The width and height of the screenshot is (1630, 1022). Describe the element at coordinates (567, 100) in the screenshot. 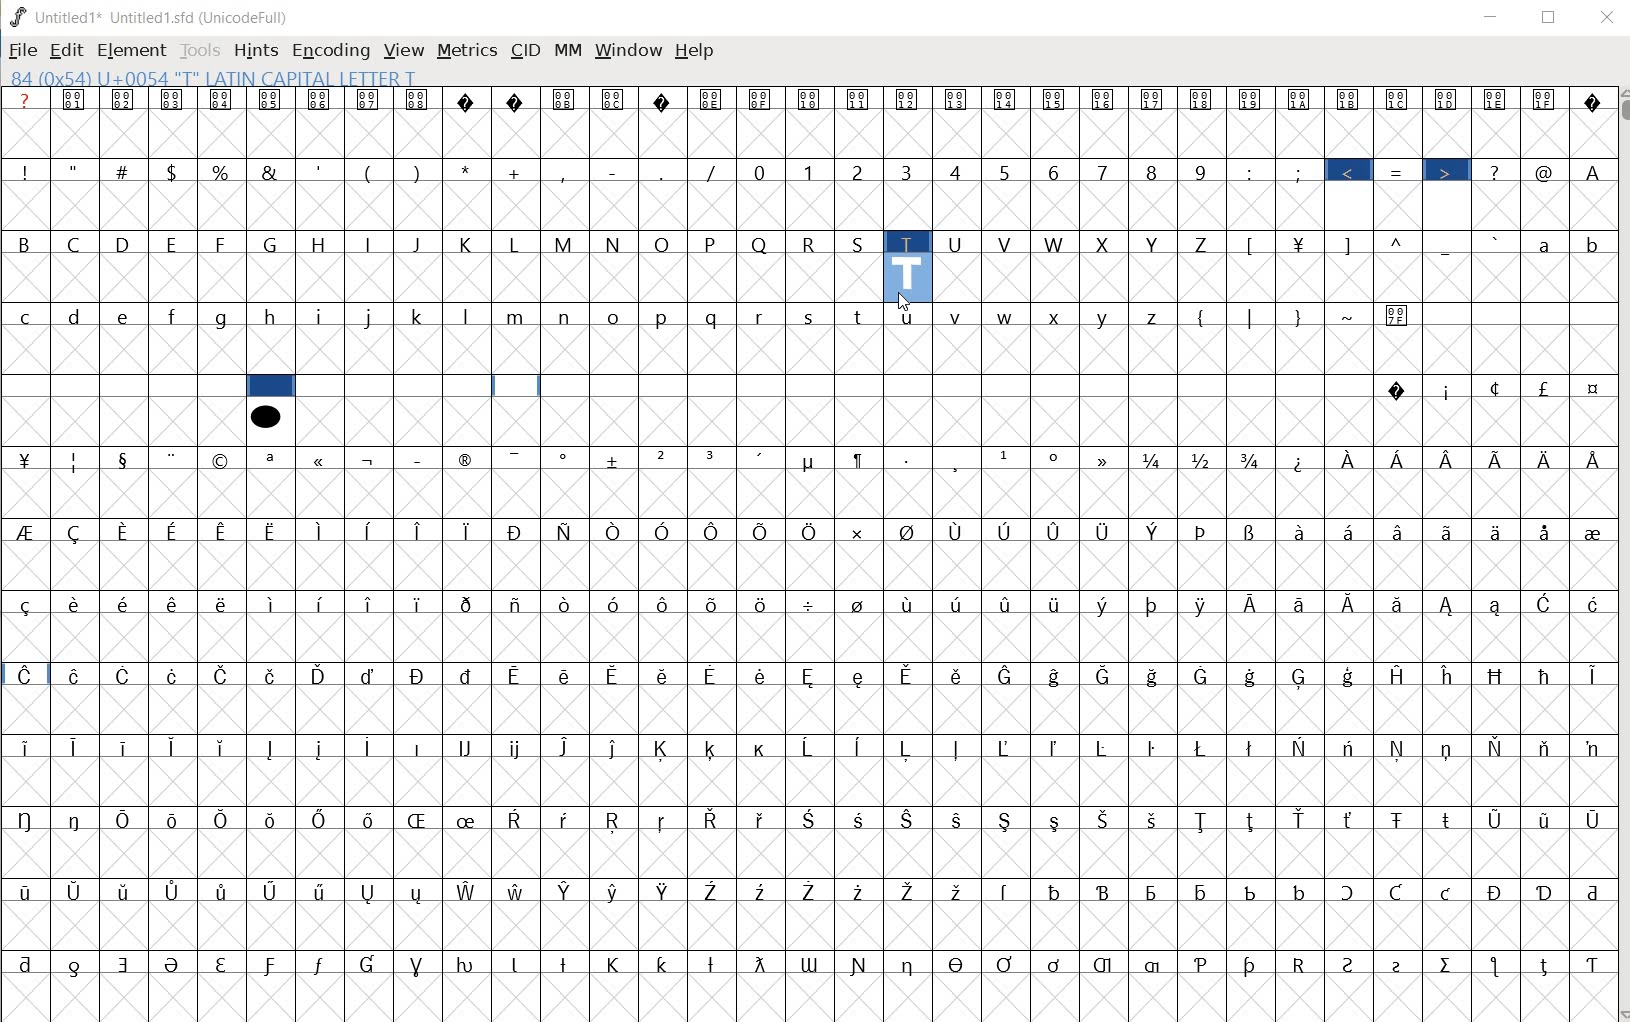

I see `Symbol` at that location.